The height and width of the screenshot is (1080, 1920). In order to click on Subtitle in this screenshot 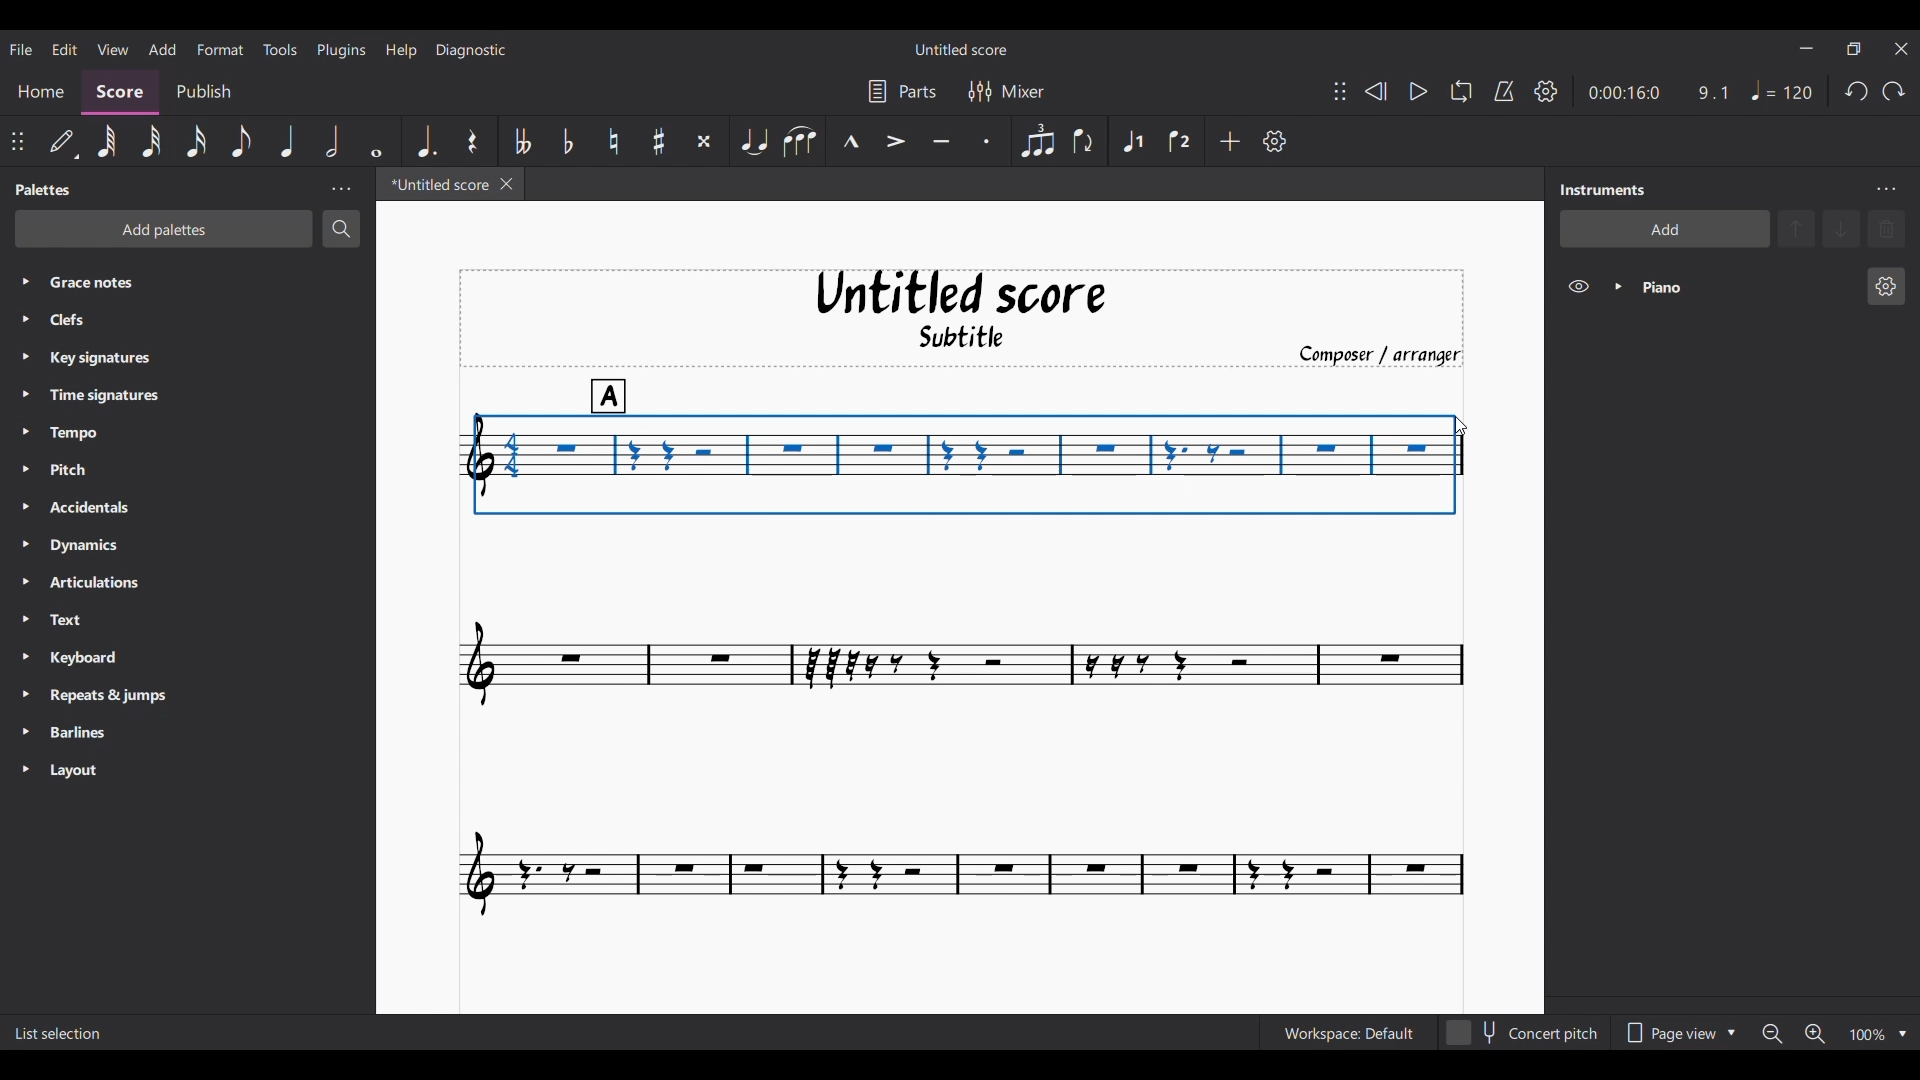, I will do `click(982, 336)`.